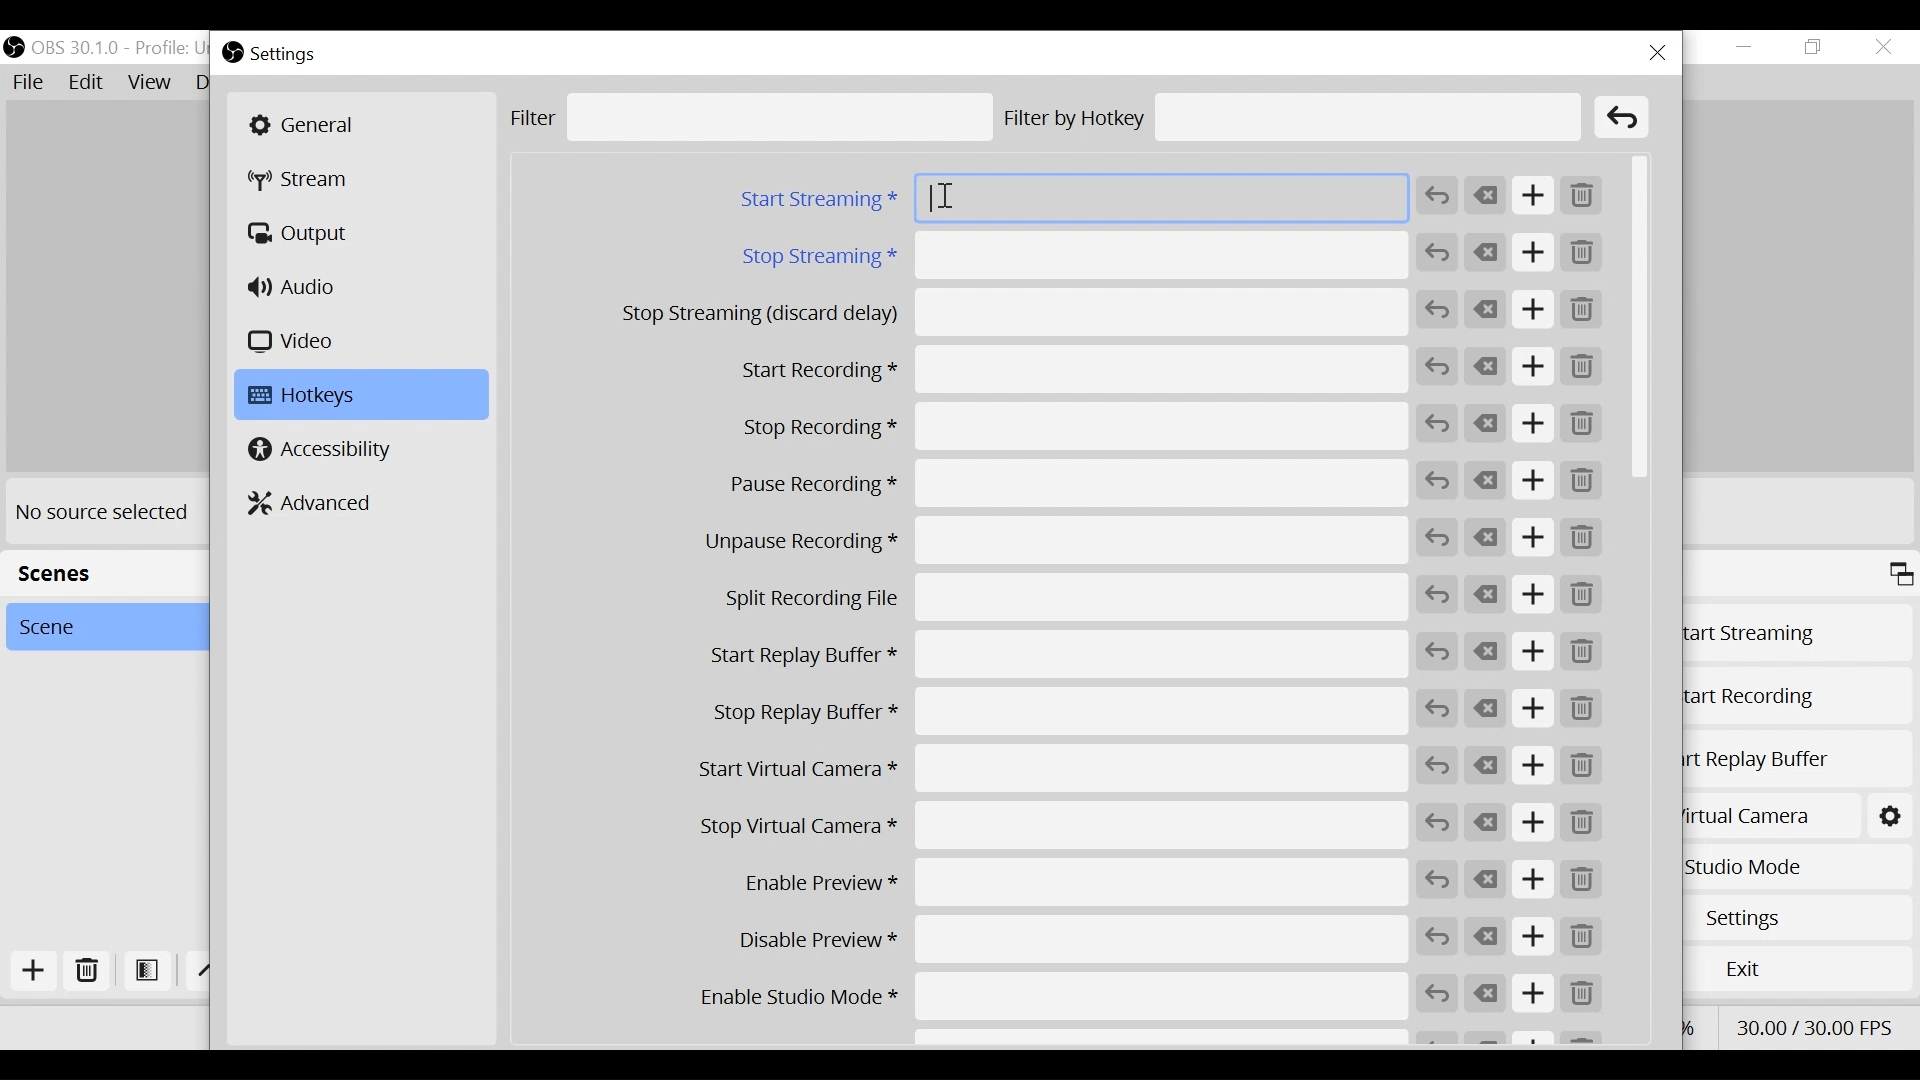 Image resolution: width=1920 pixels, height=1080 pixels. I want to click on Remove, so click(1582, 311).